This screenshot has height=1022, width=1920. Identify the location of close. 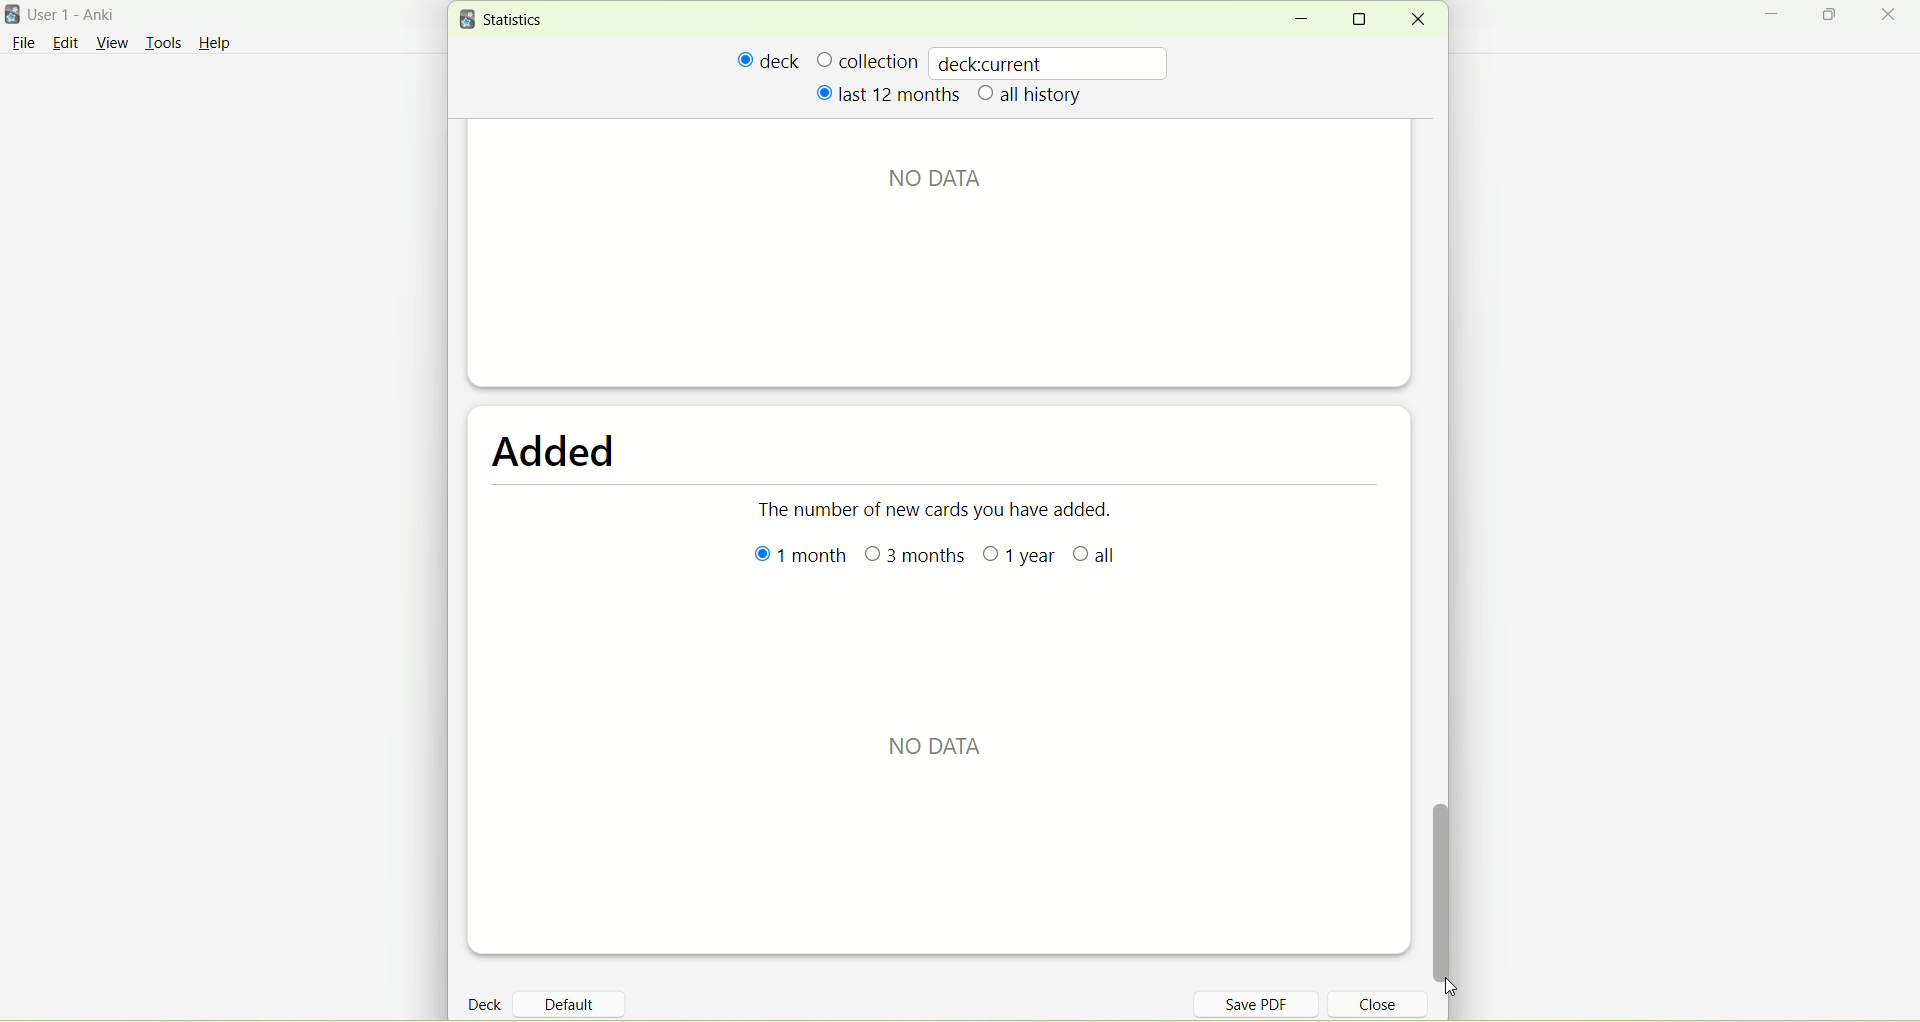
(1417, 20).